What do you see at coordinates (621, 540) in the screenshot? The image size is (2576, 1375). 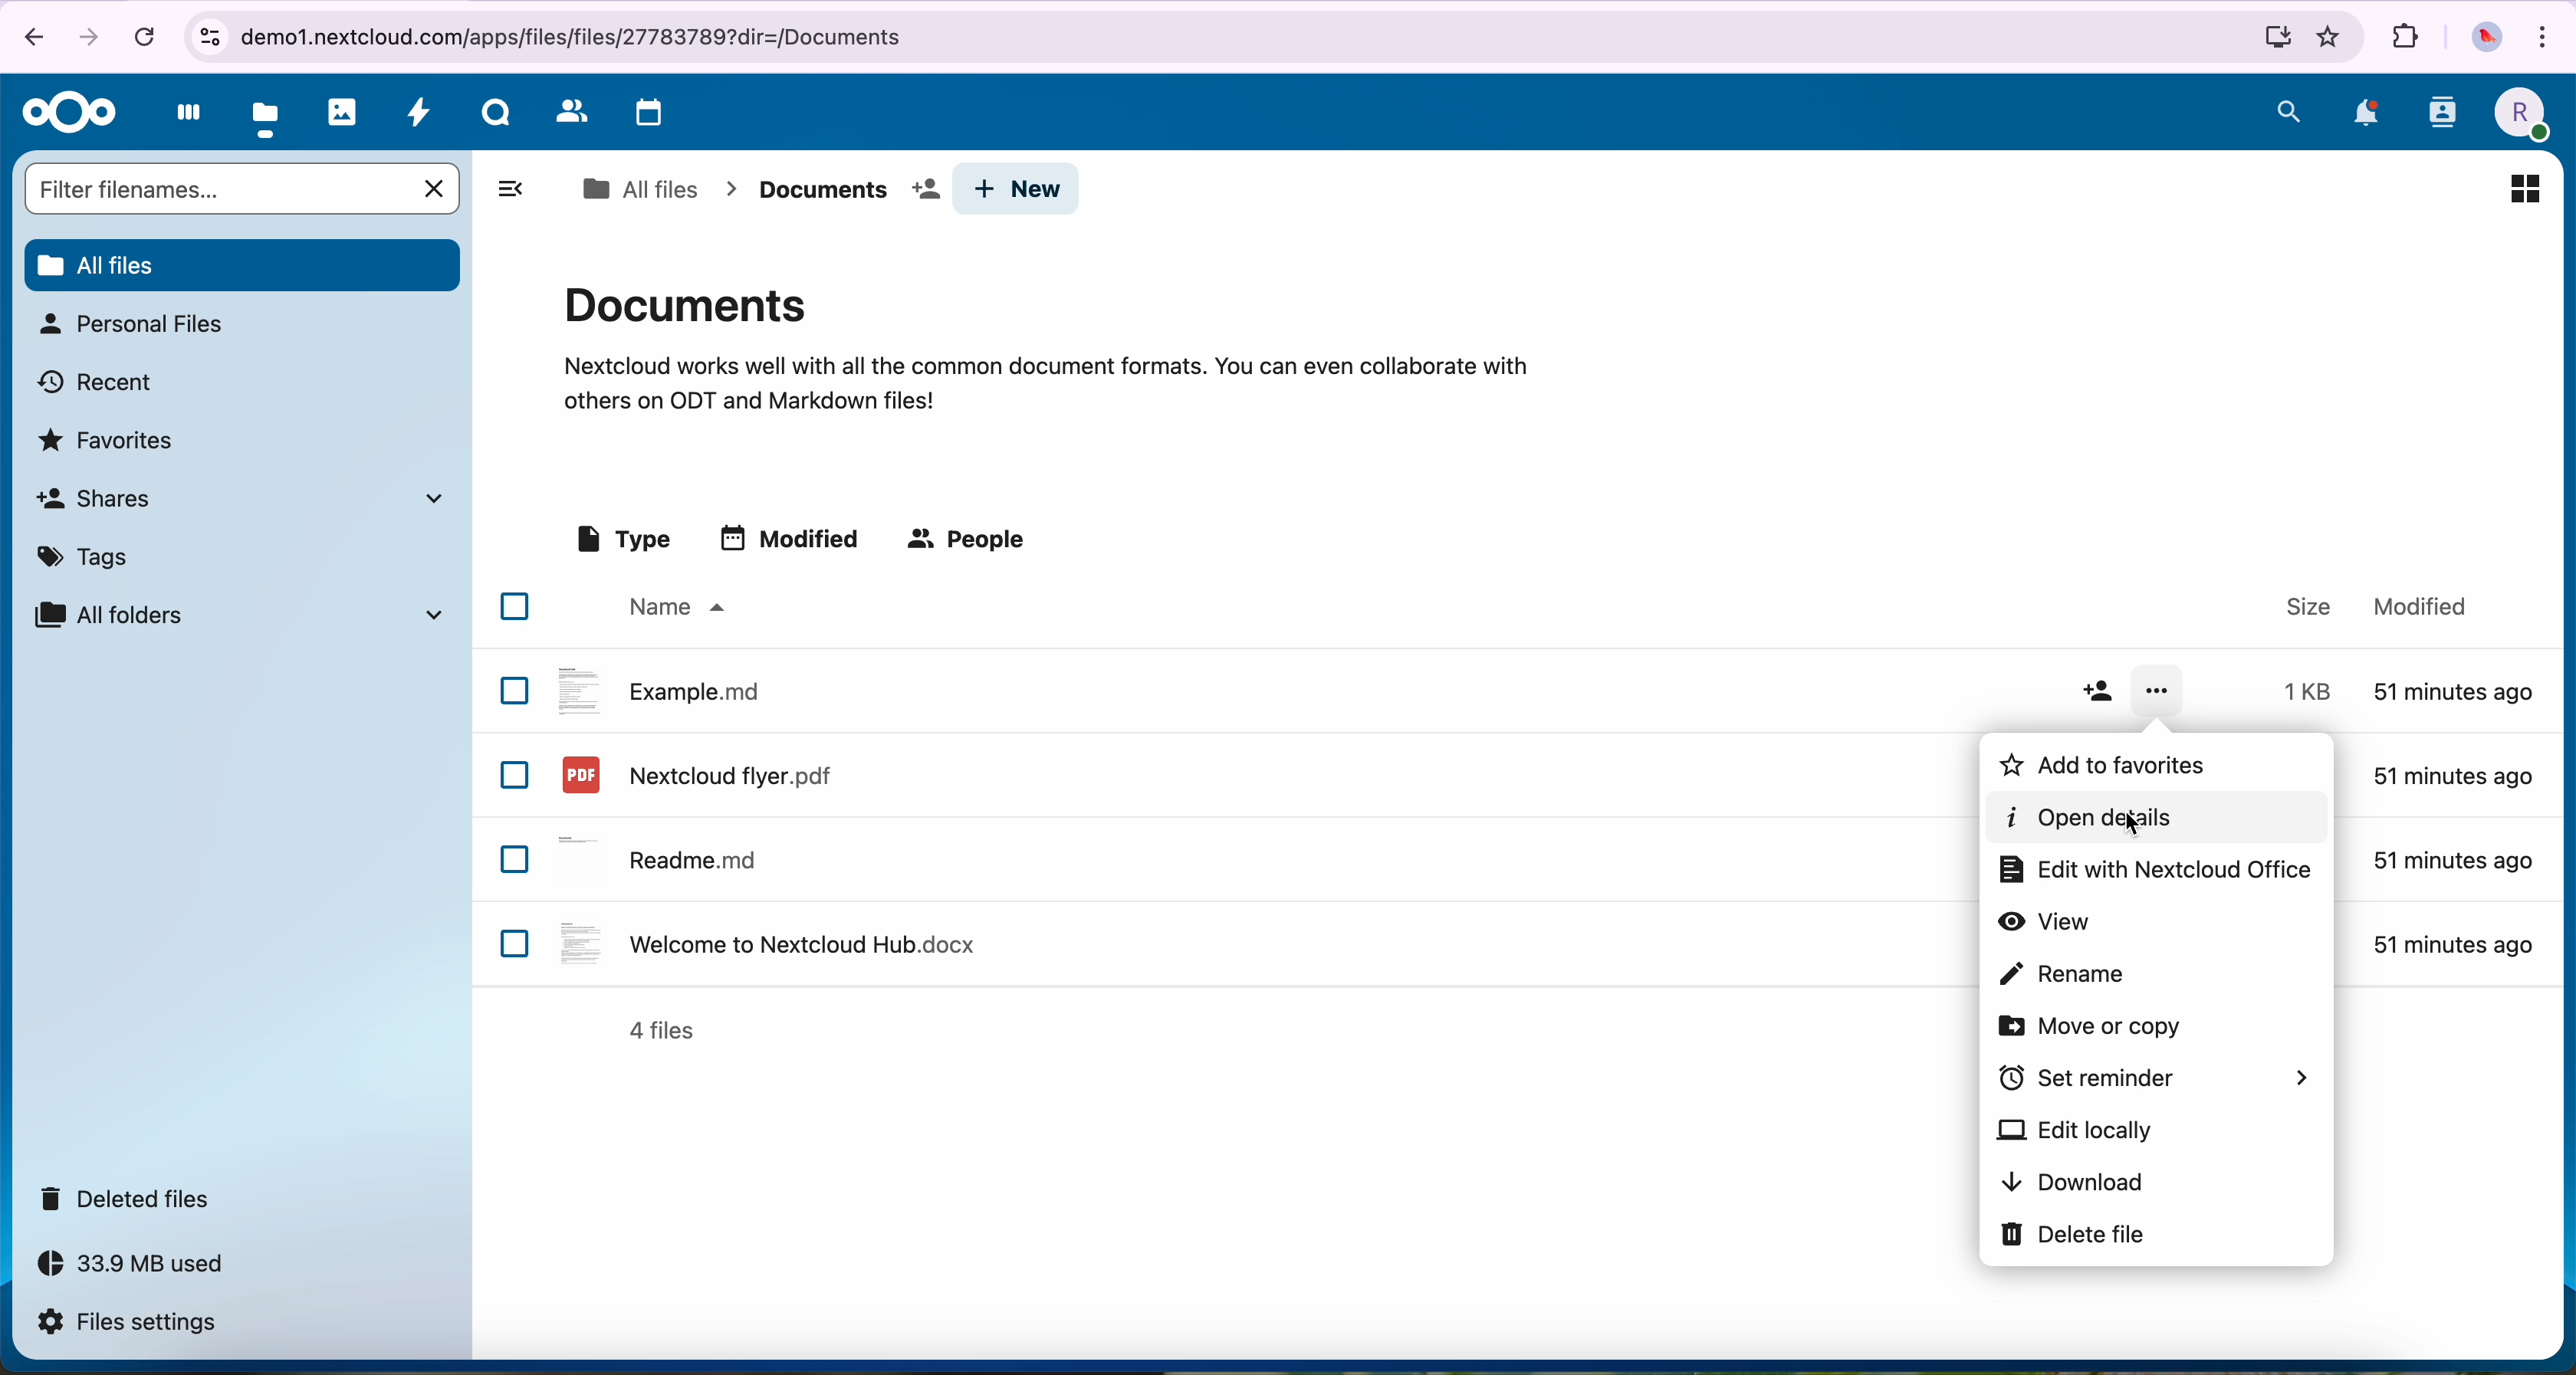 I see `type` at bounding box center [621, 540].